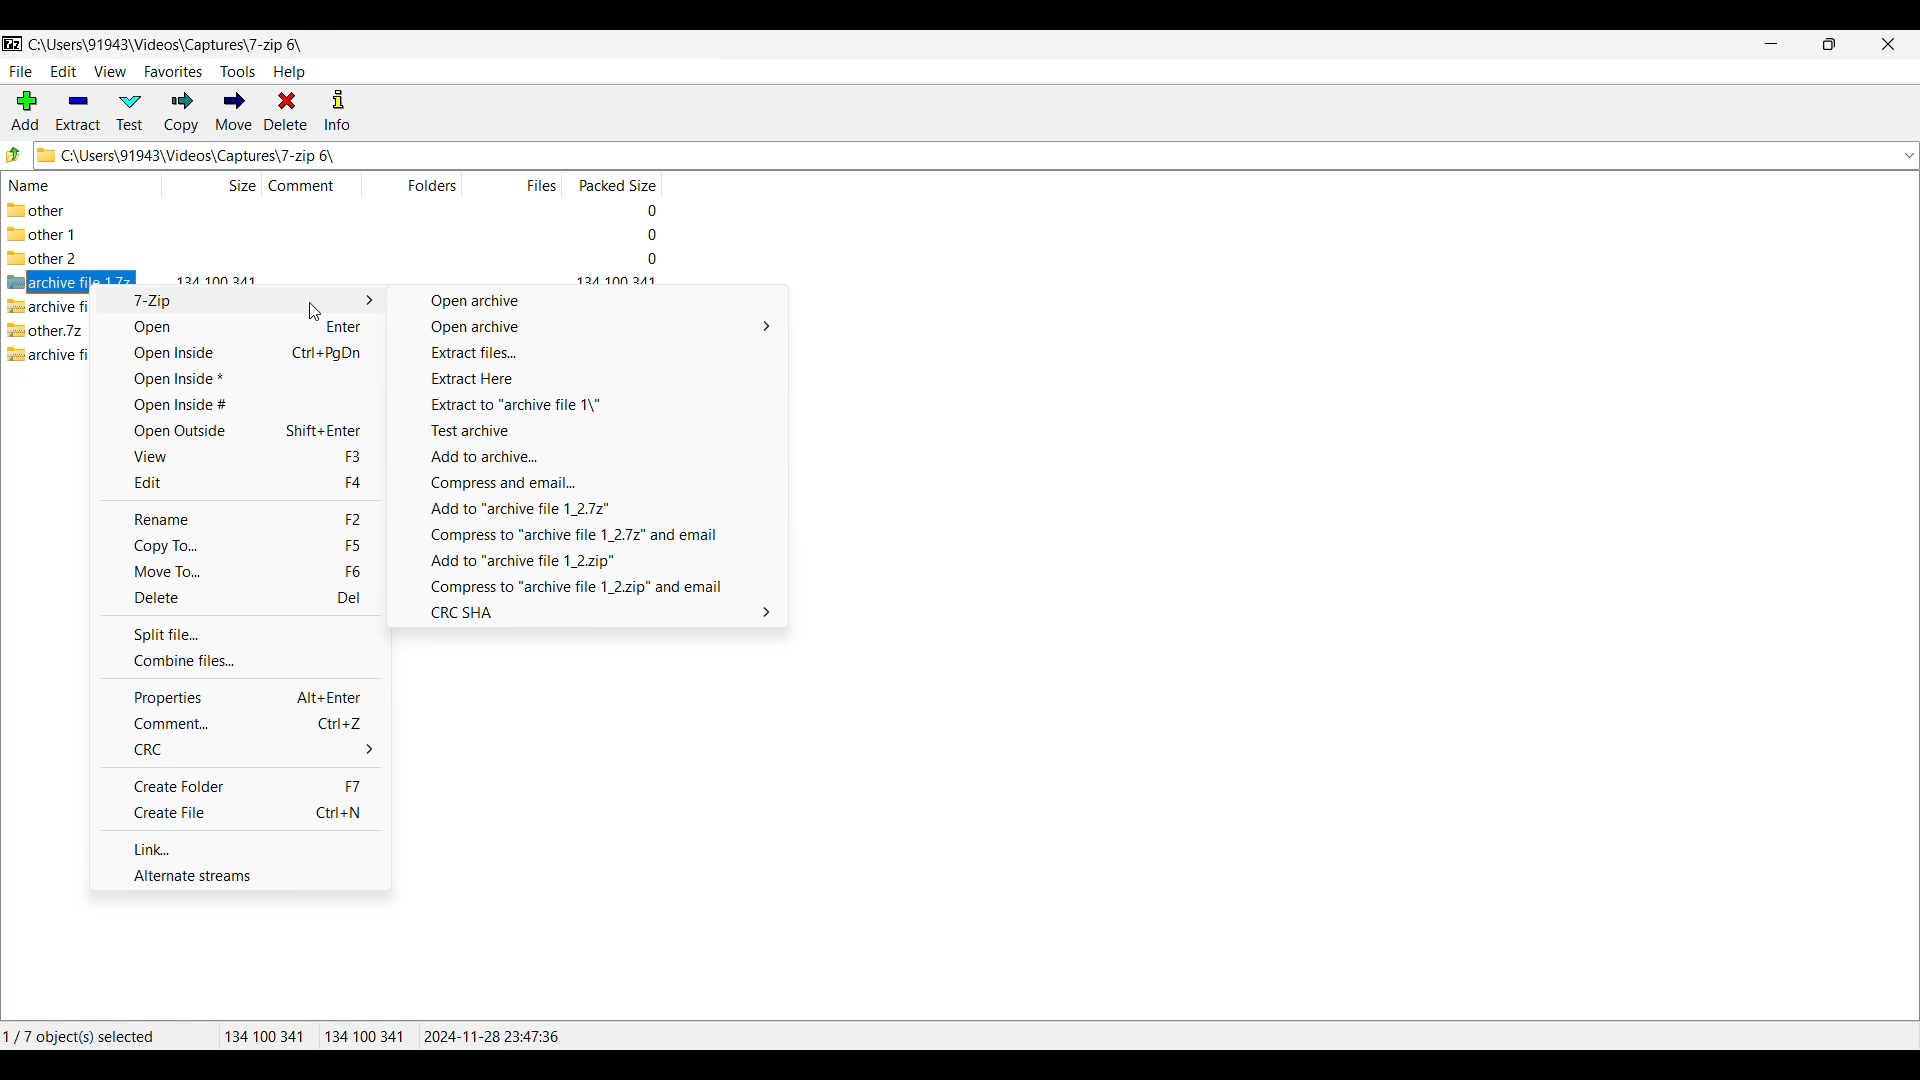 This screenshot has width=1920, height=1080. I want to click on File menu, so click(20, 72).